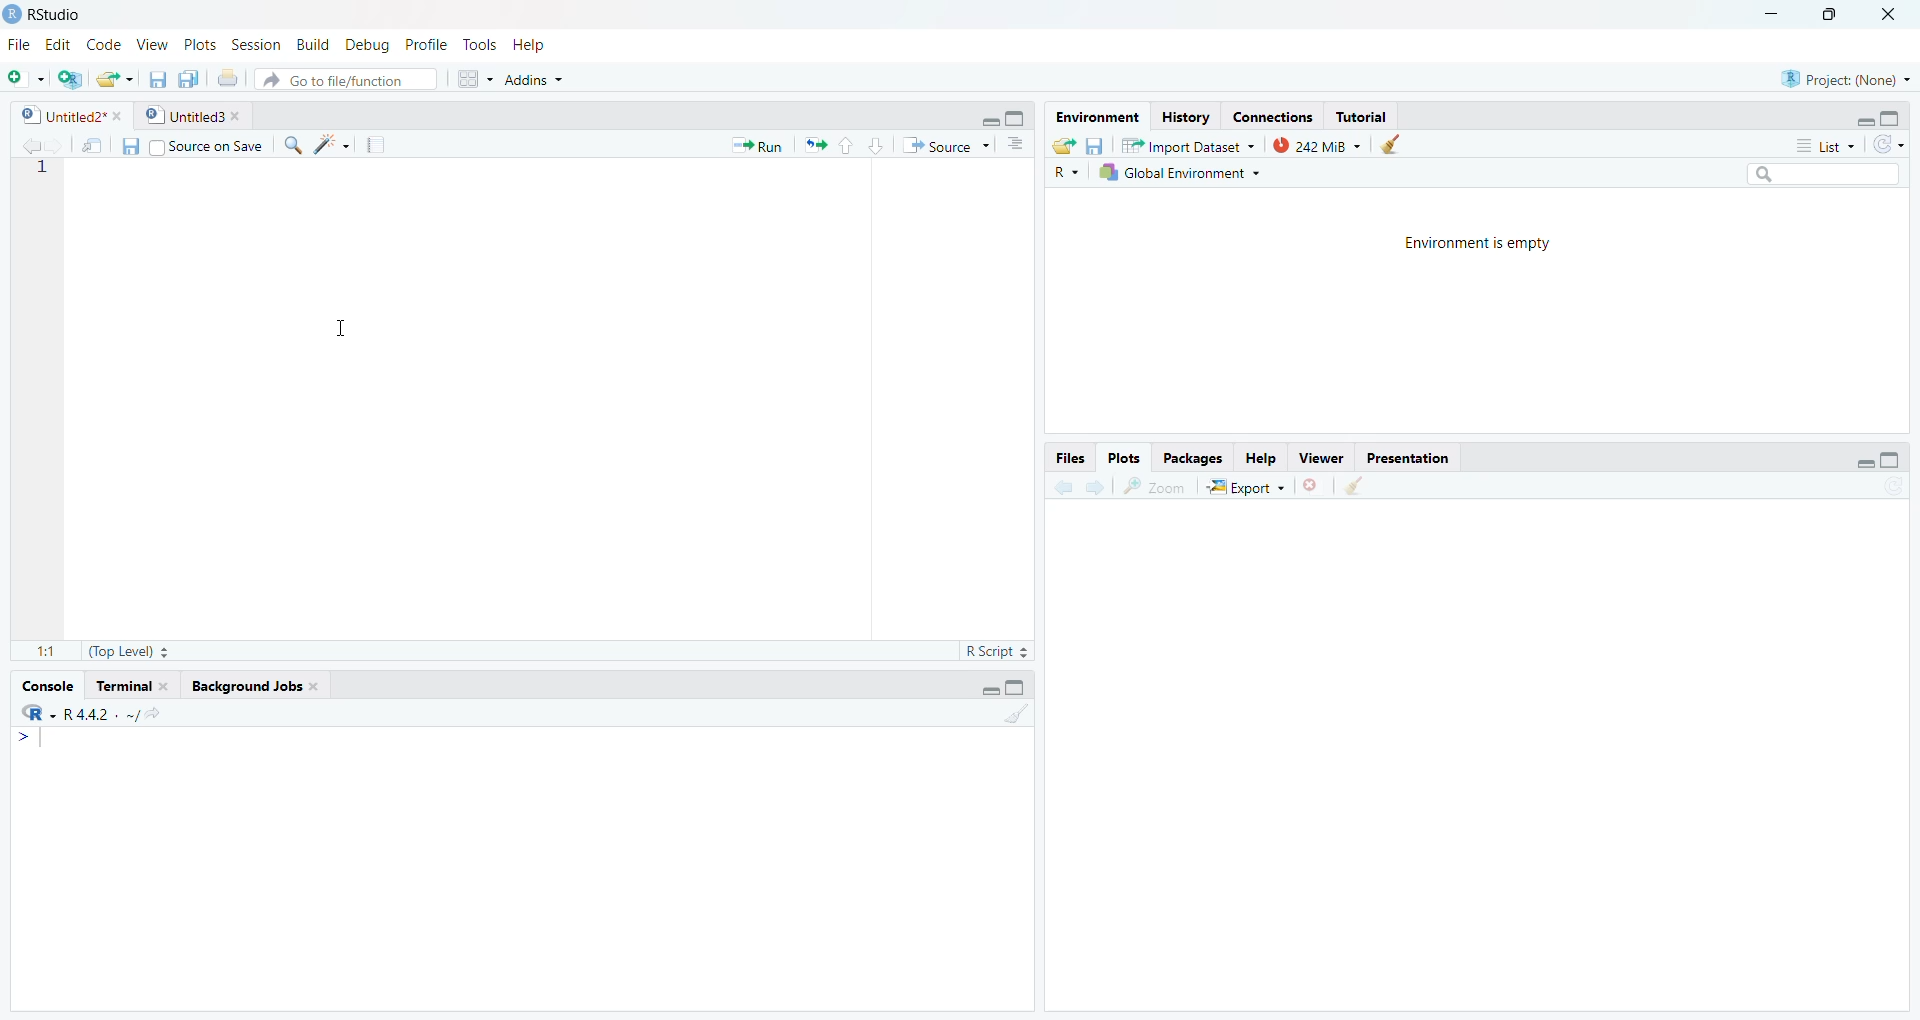 This screenshot has height=1020, width=1920. I want to click on cursor, so click(335, 329).